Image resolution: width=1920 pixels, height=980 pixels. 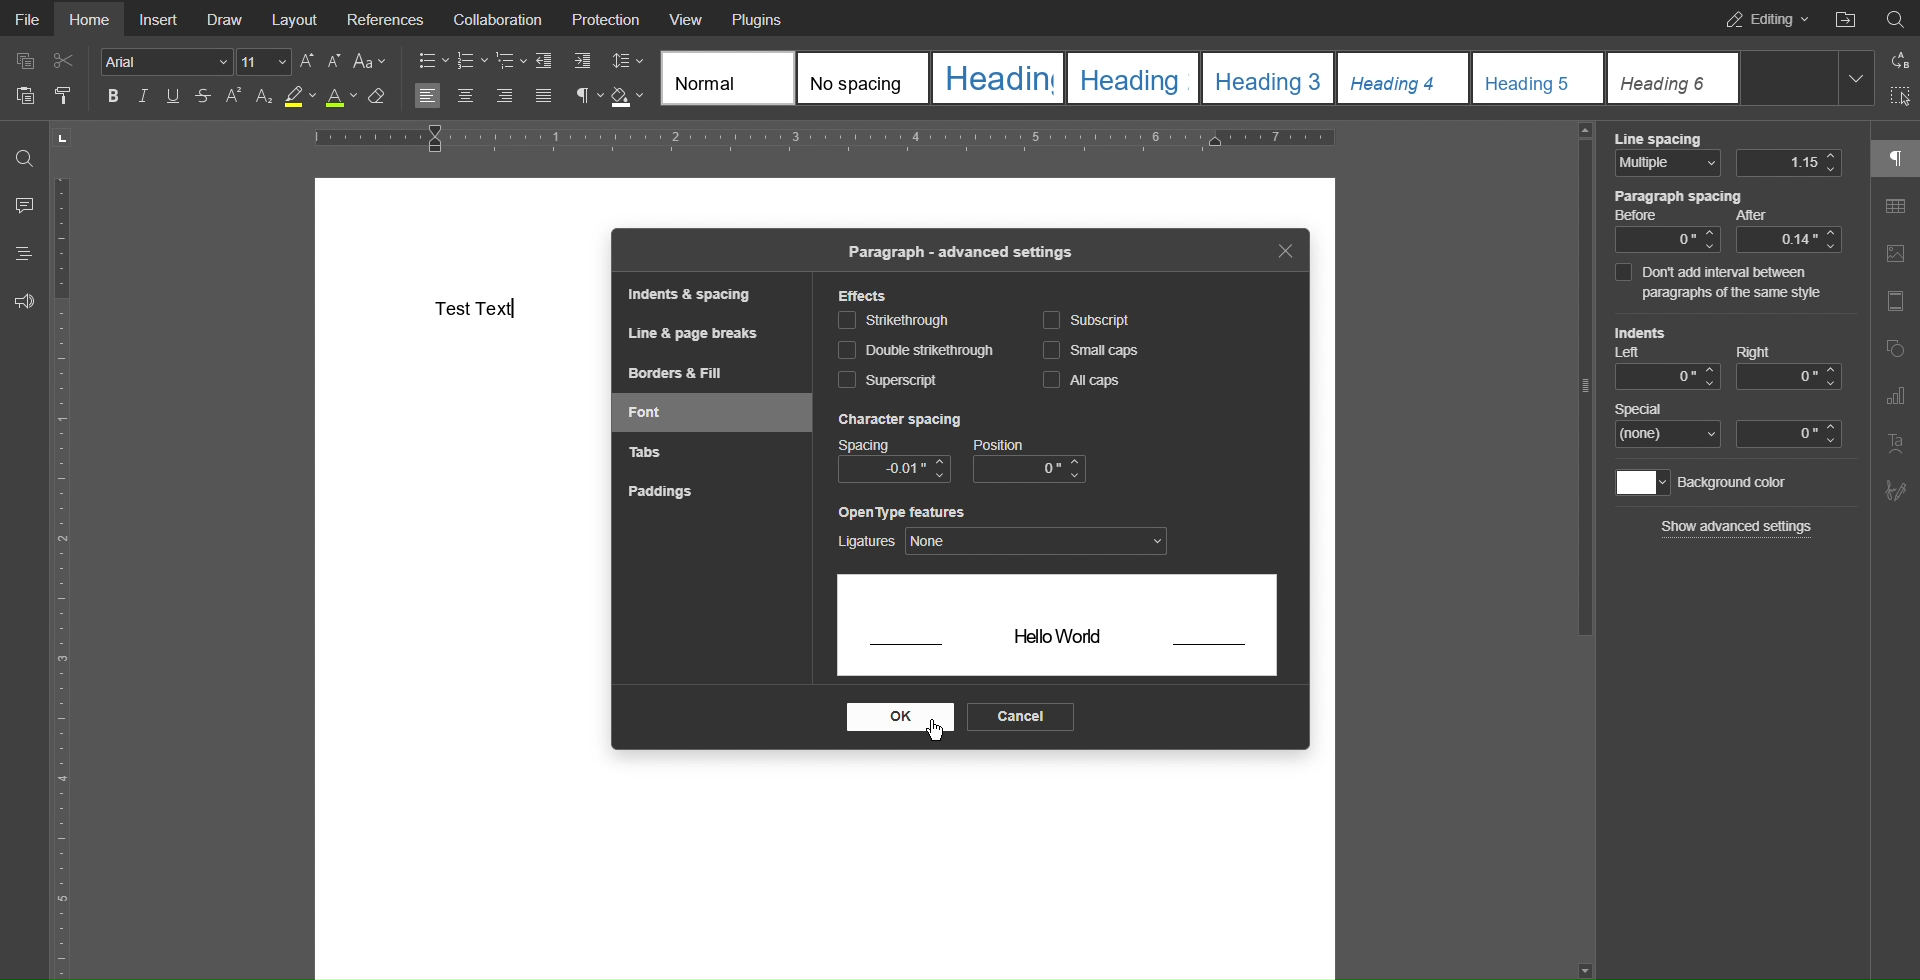 I want to click on Replace, so click(x=1897, y=60).